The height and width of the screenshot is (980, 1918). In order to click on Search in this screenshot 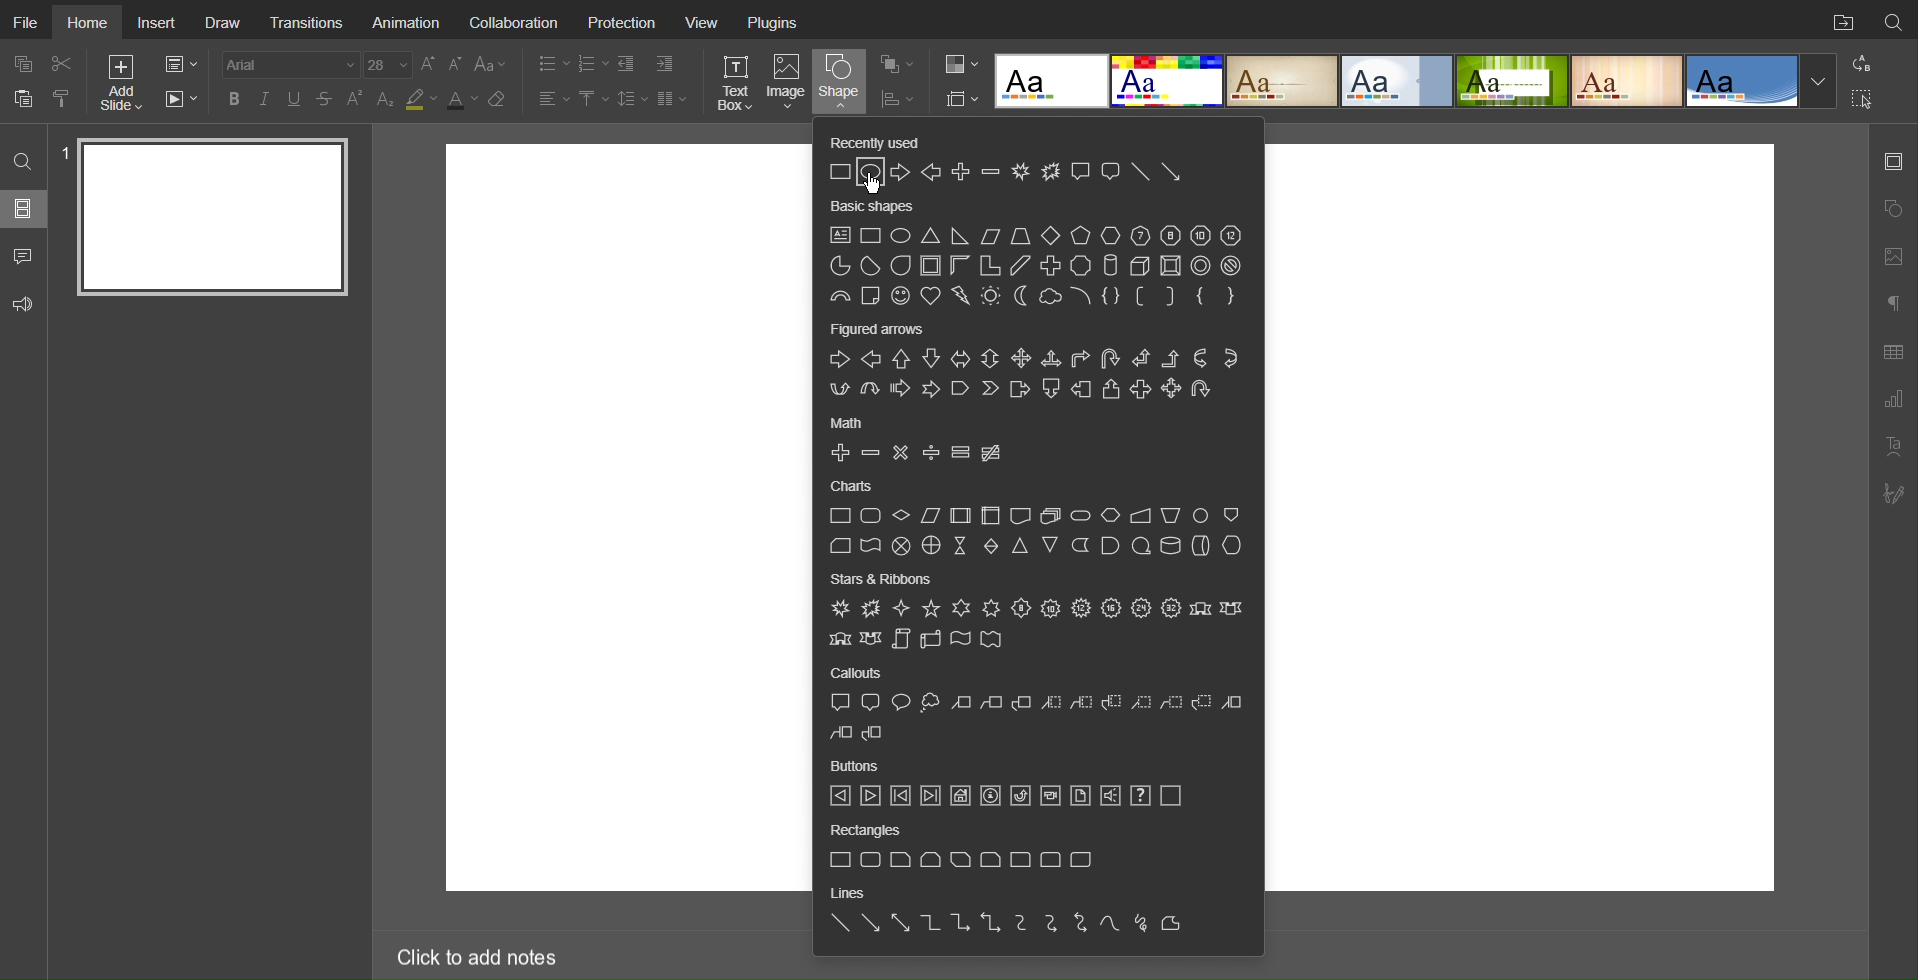, I will do `click(1894, 19)`.